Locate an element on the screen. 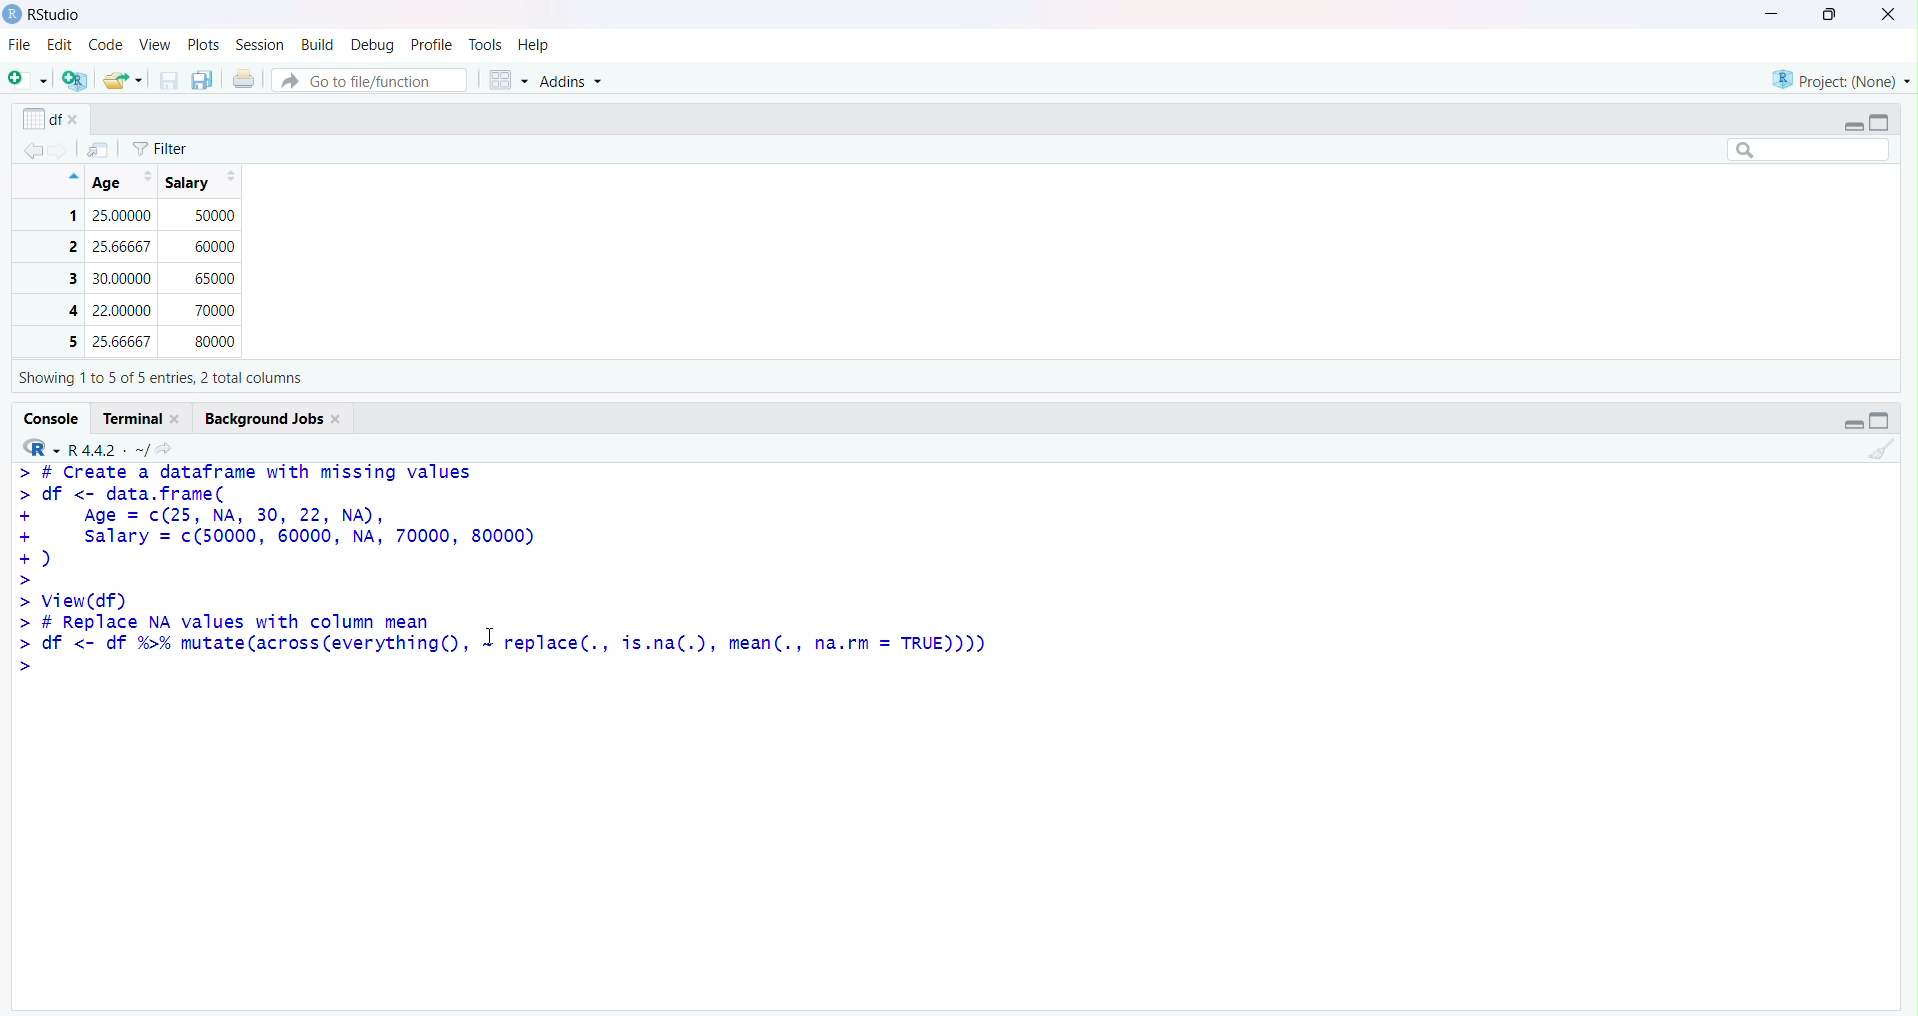 The height and width of the screenshot is (1016, 1918). R.4.4.2 ~/ is located at coordinates (107, 445).